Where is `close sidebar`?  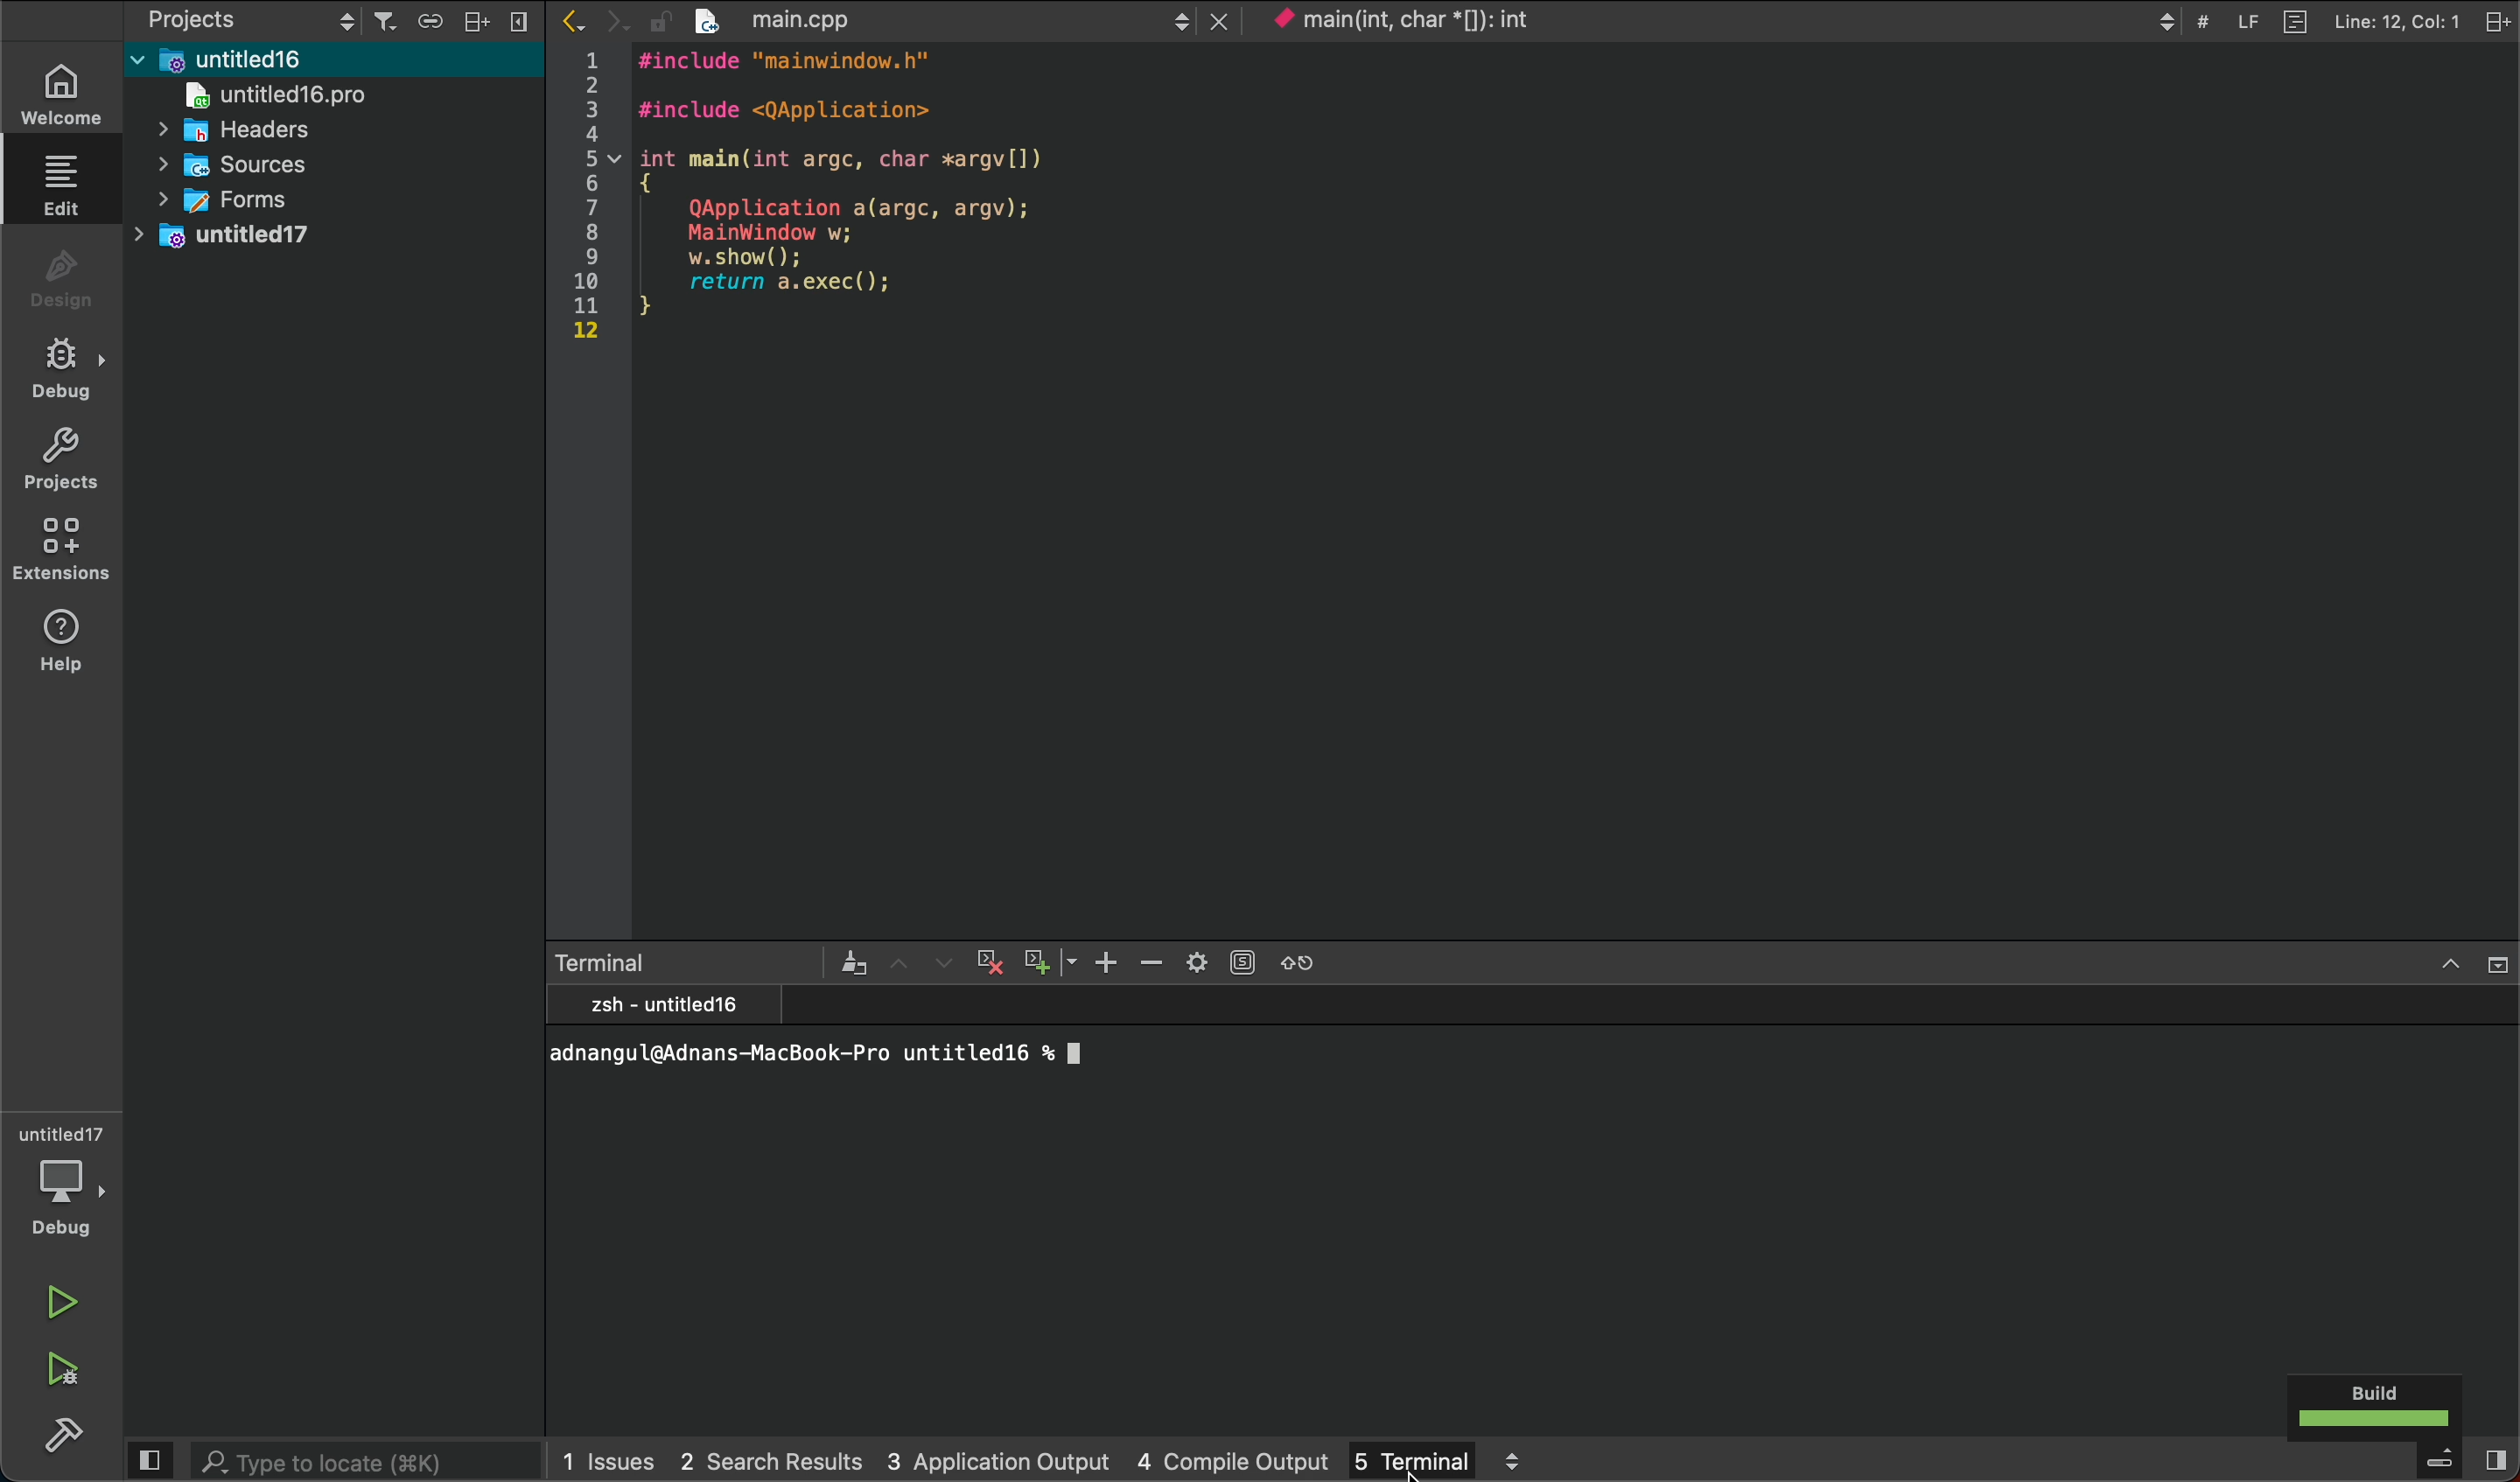 close sidebar is located at coordinates (2493, 1460).